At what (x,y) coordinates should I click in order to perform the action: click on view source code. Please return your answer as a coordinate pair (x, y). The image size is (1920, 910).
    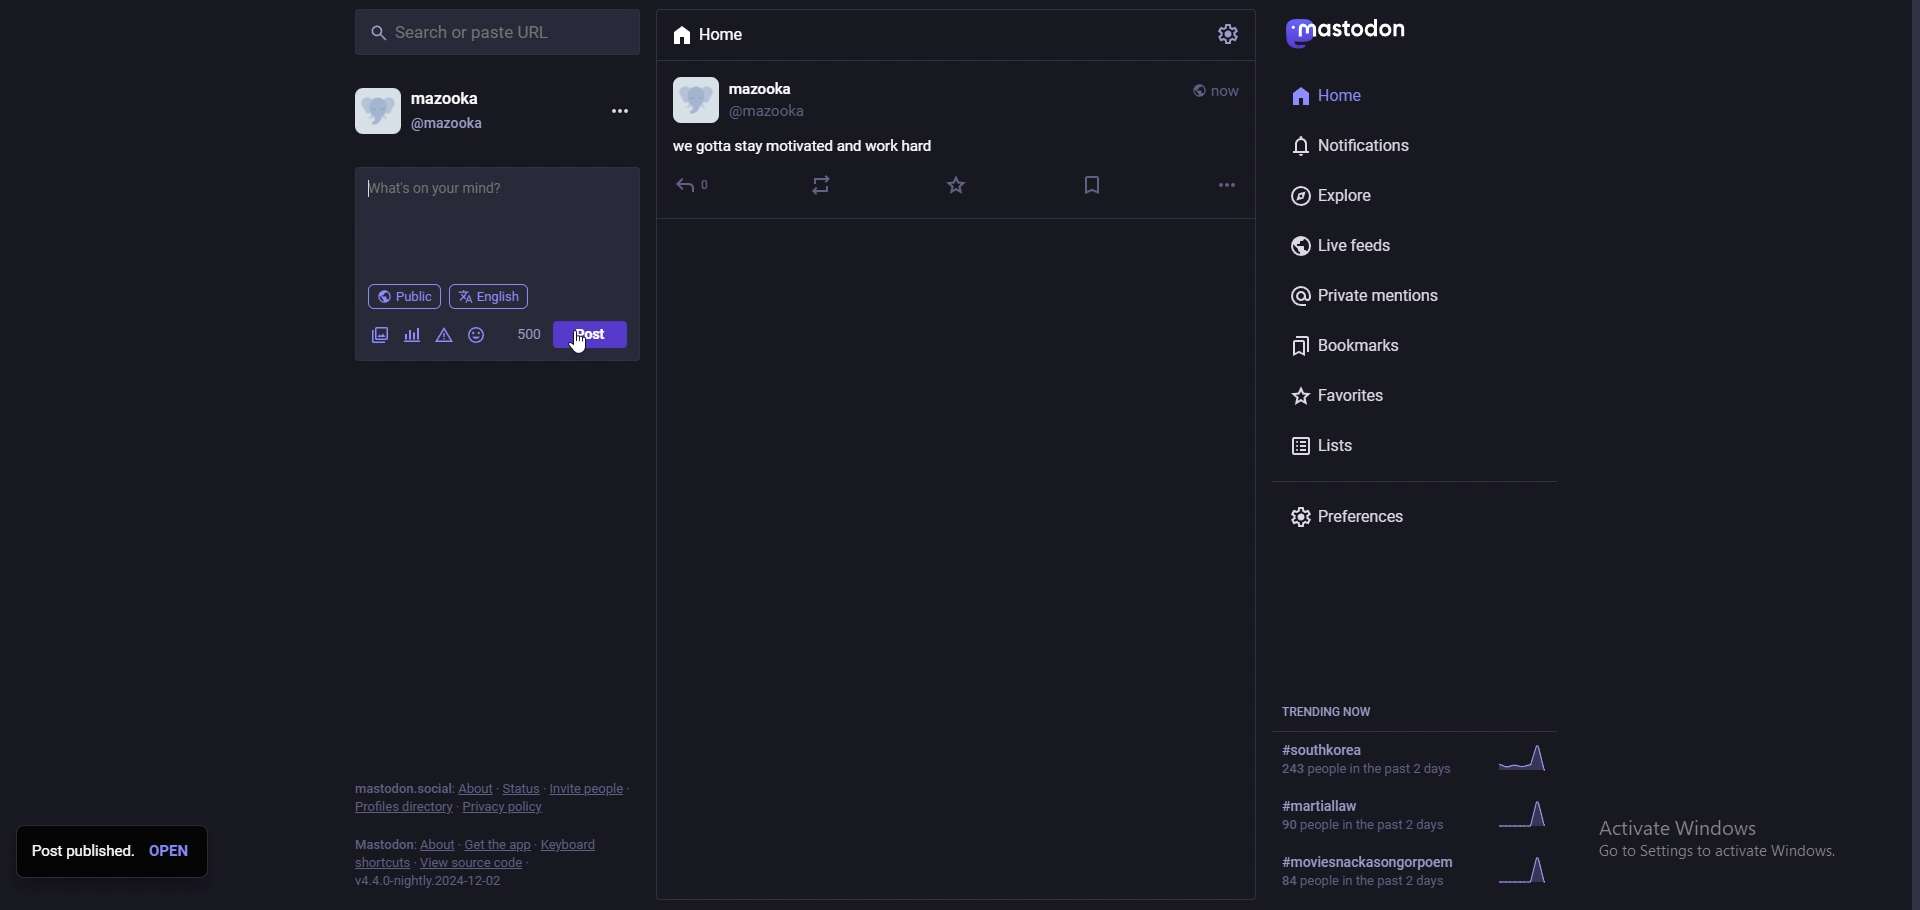
    Looking at the image, I should click on (474, 863).